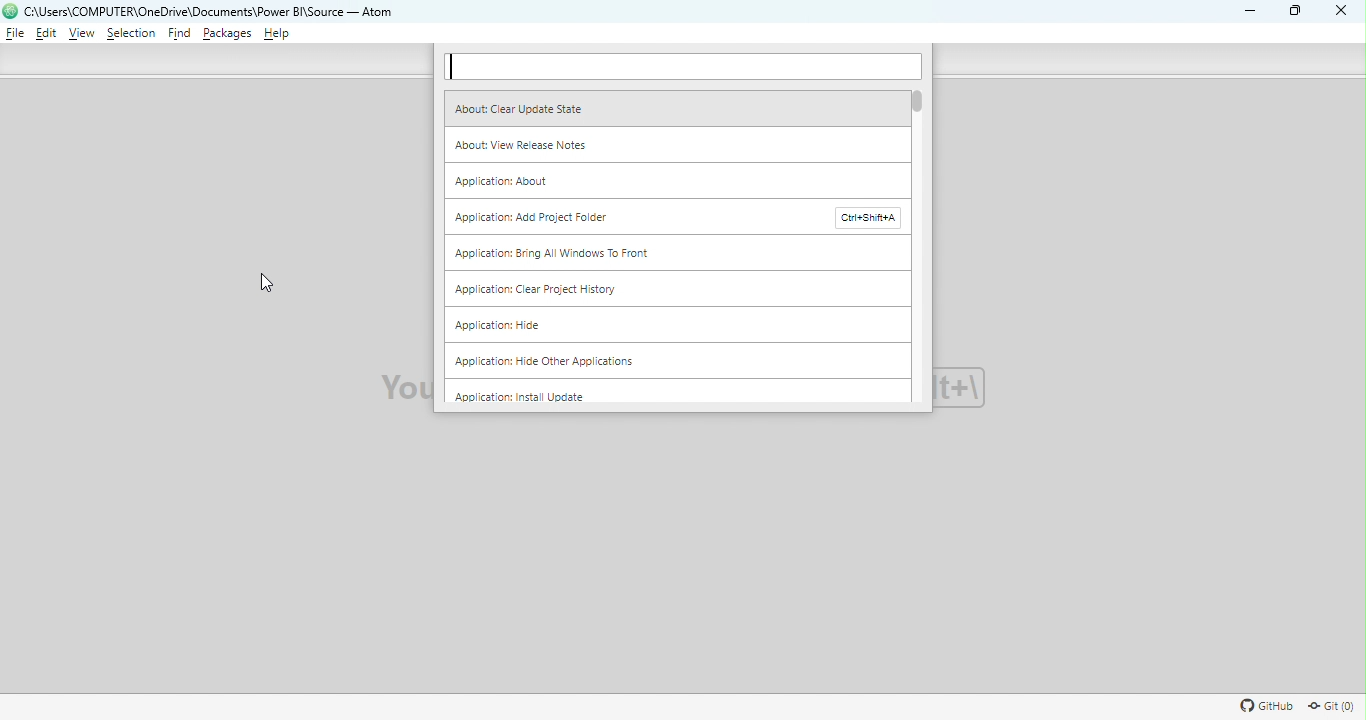  I want to click on Application: Hide, so click(678, 326).